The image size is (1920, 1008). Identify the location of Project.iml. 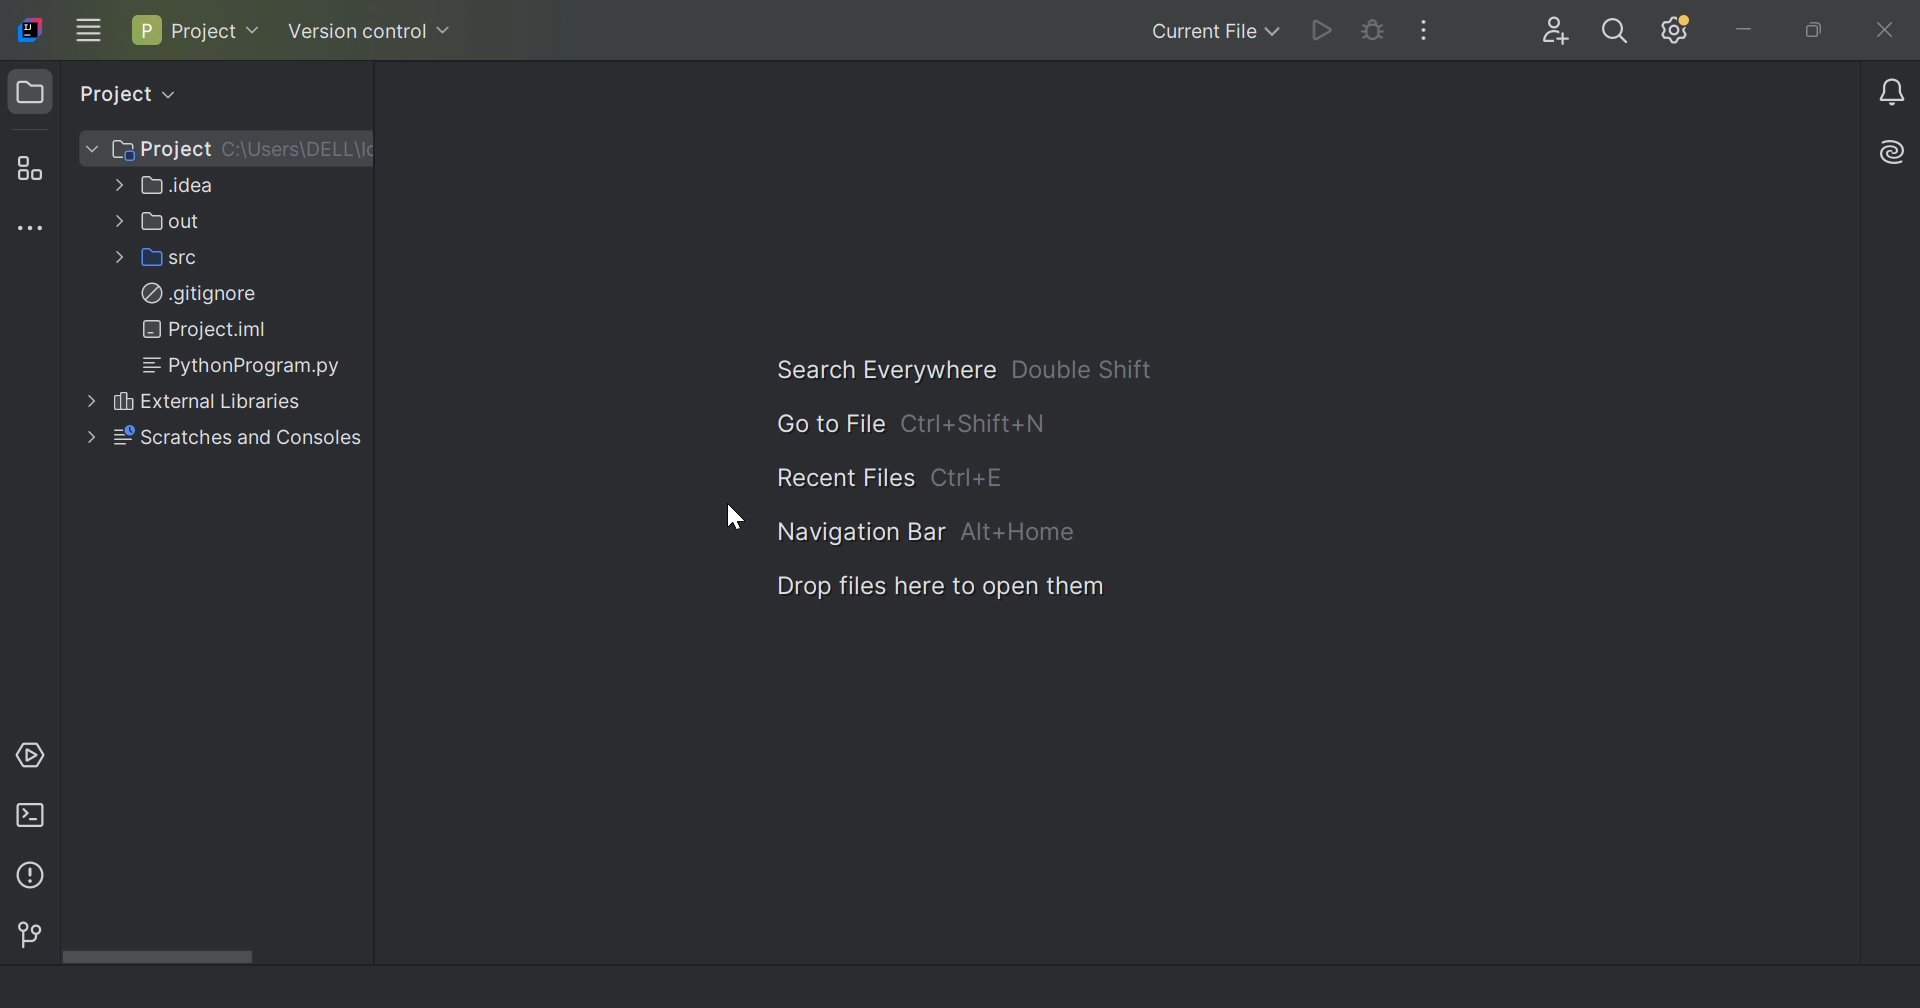
(208, 327).